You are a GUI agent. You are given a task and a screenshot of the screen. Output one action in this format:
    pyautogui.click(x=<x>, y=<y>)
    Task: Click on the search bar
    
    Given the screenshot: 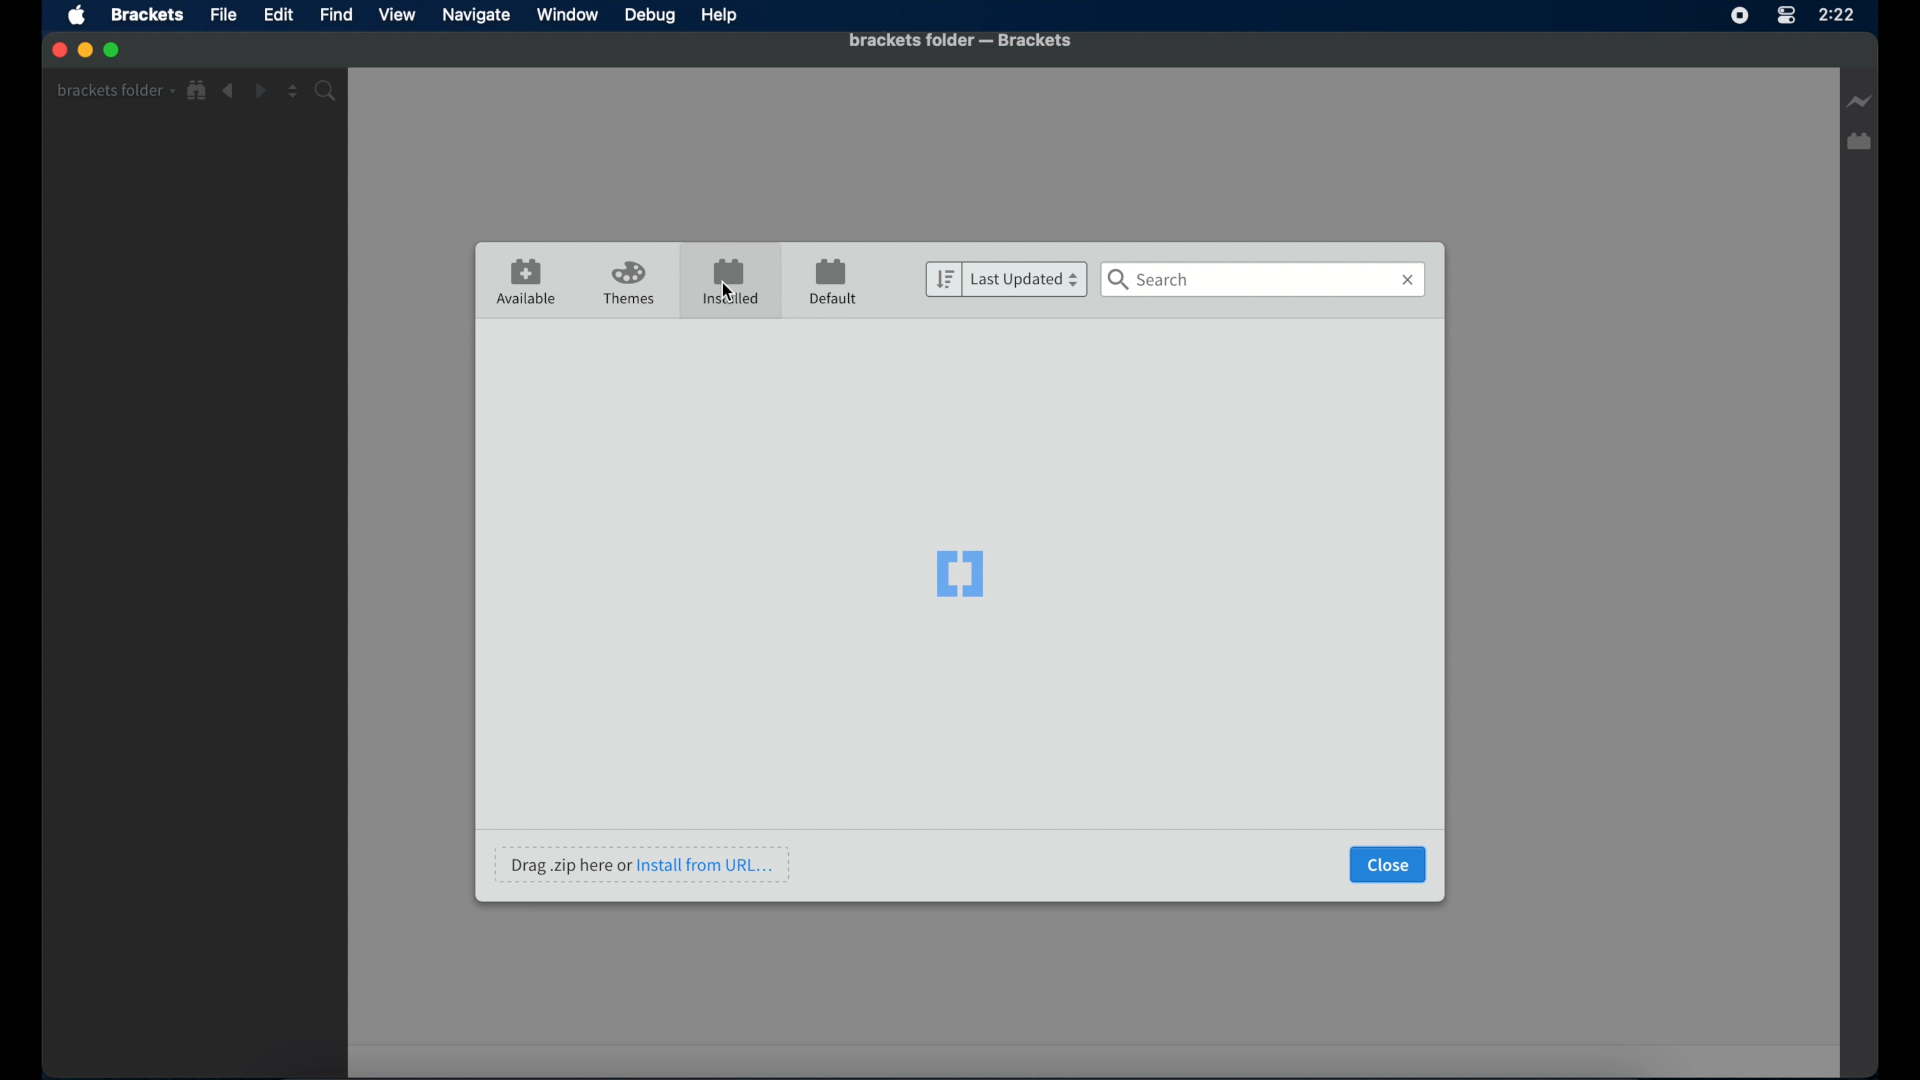 What is the action you would take?
    pyautogui.click(x=329, y=91)
    